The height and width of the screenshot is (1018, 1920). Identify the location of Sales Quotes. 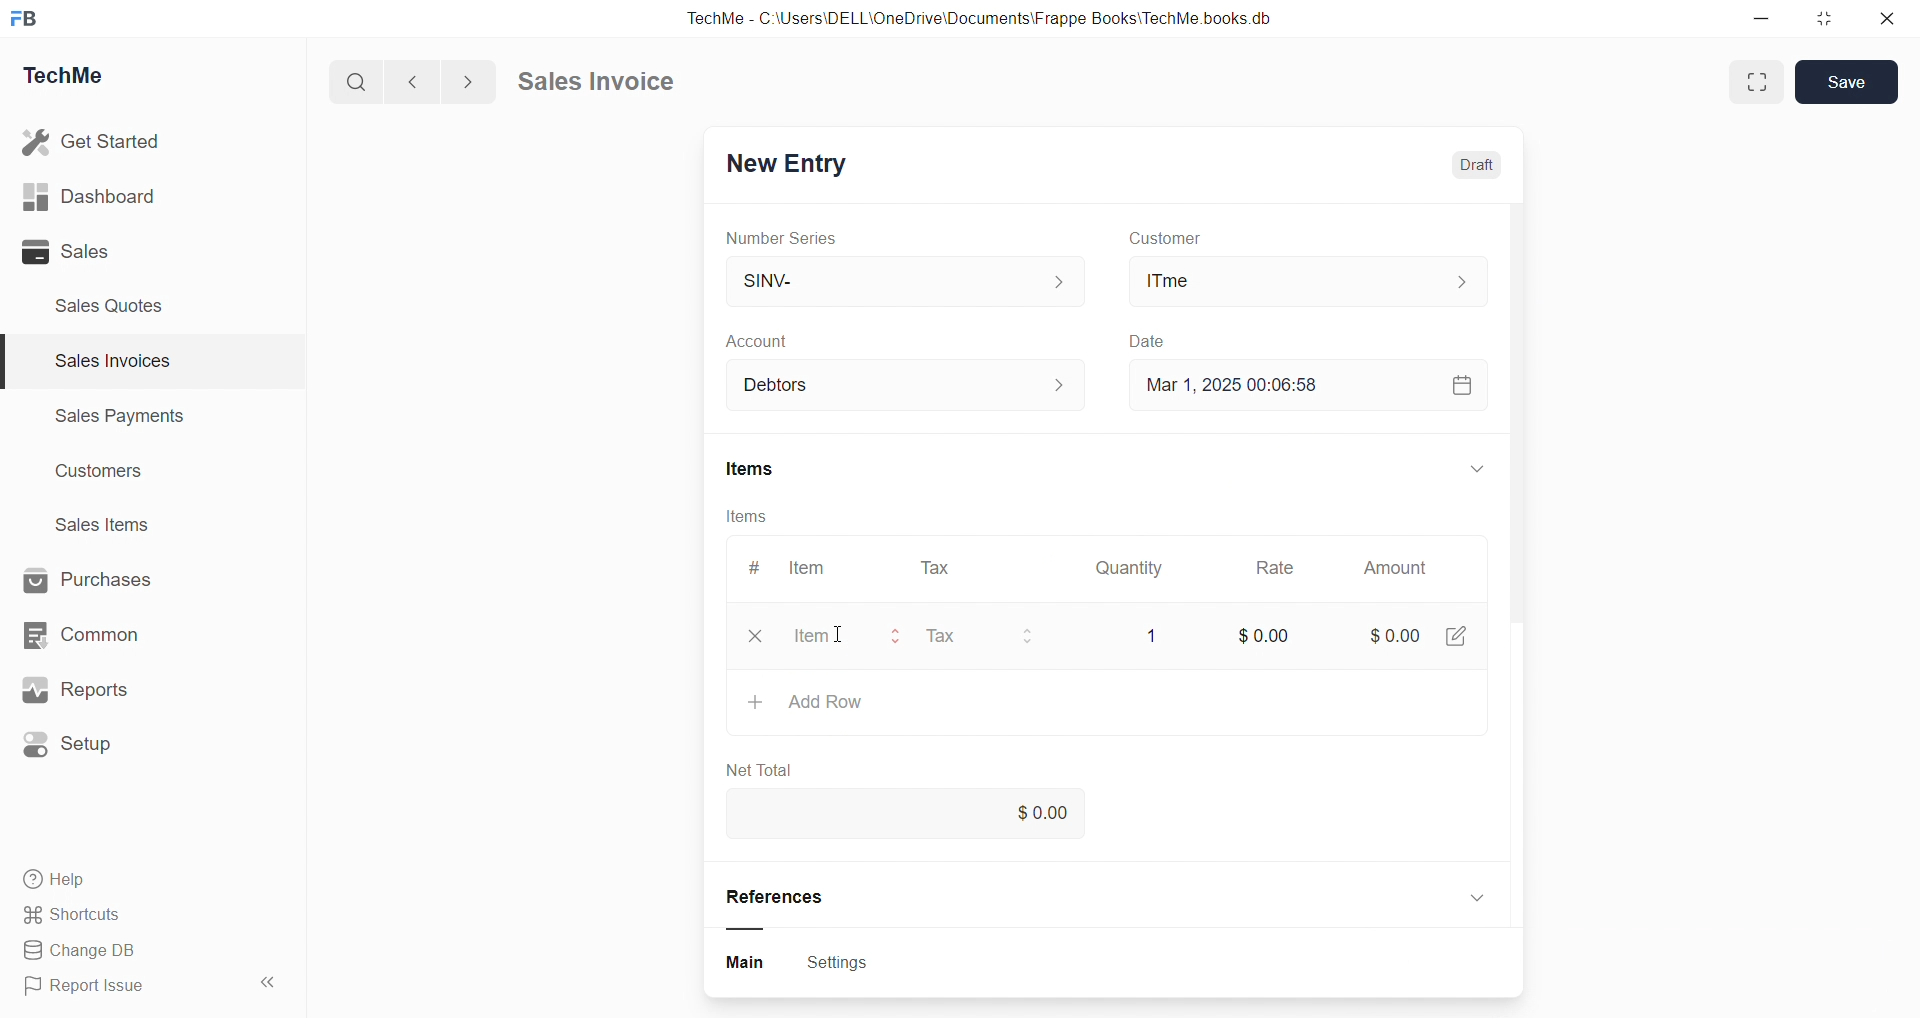
(117, 305).